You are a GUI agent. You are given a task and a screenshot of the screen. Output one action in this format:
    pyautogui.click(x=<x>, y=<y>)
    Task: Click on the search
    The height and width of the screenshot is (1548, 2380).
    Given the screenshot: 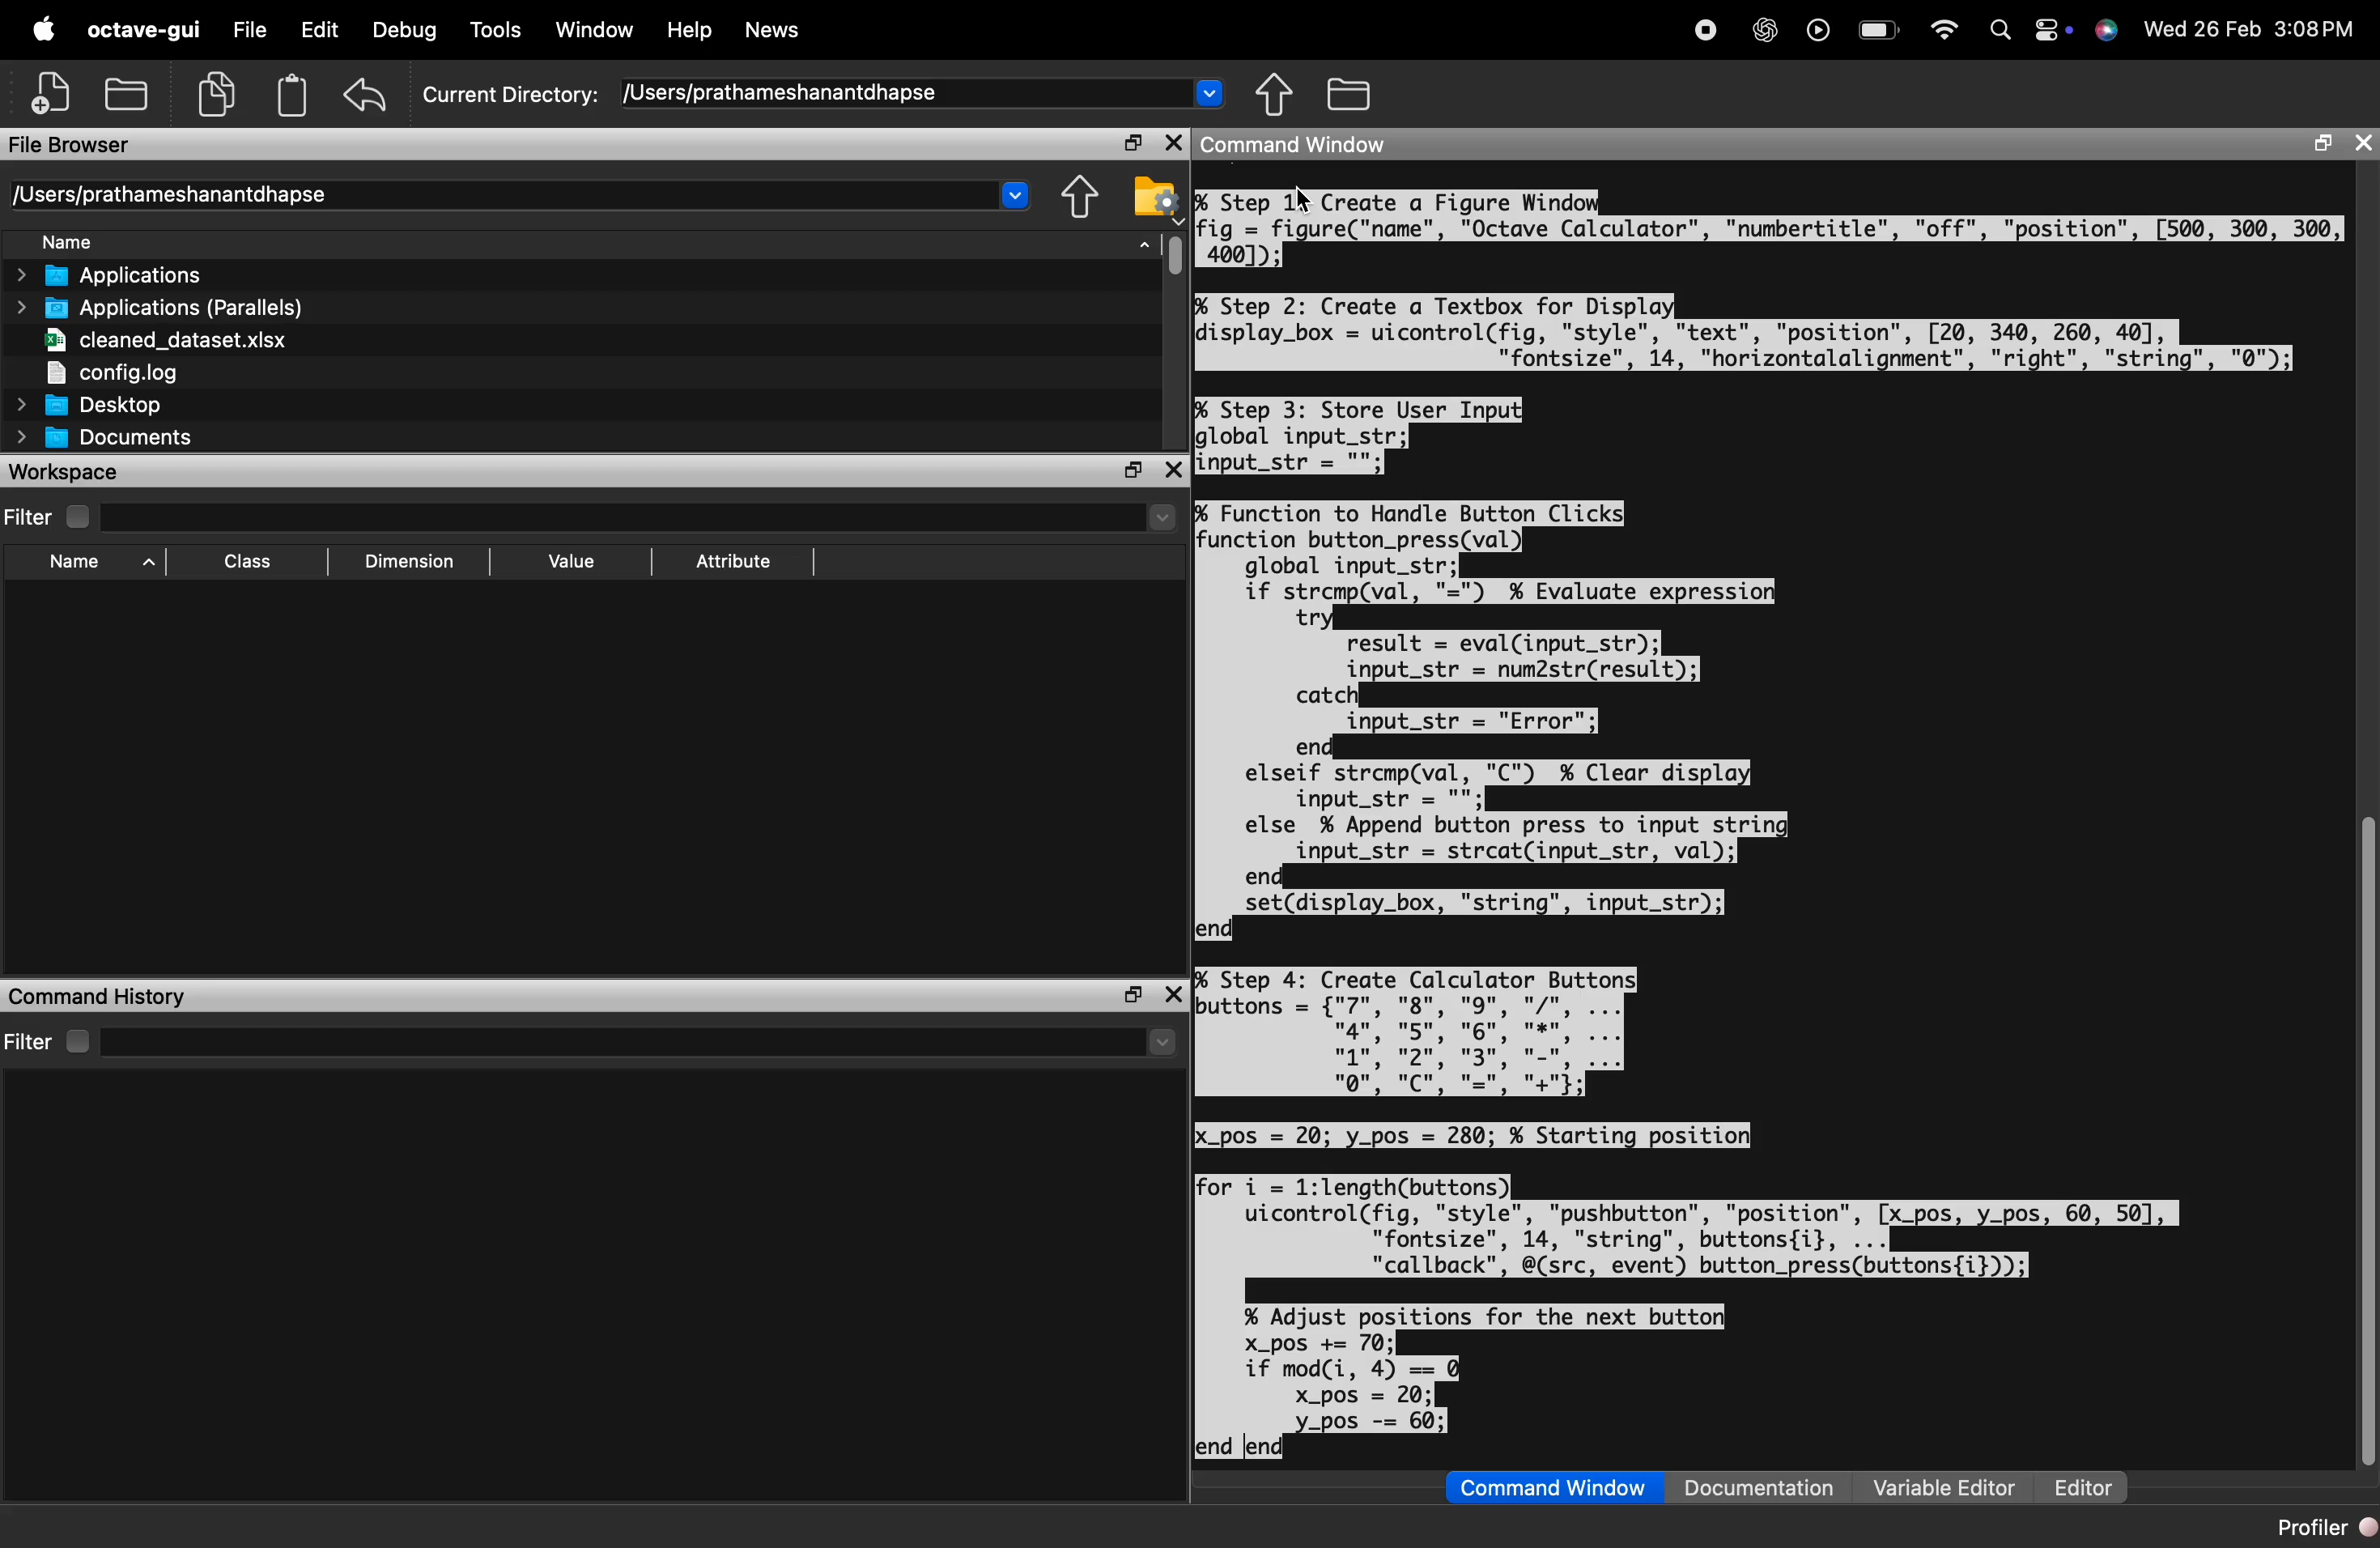 What is the action you would take?
    pyautogui.click(x=1998, y=30)
    